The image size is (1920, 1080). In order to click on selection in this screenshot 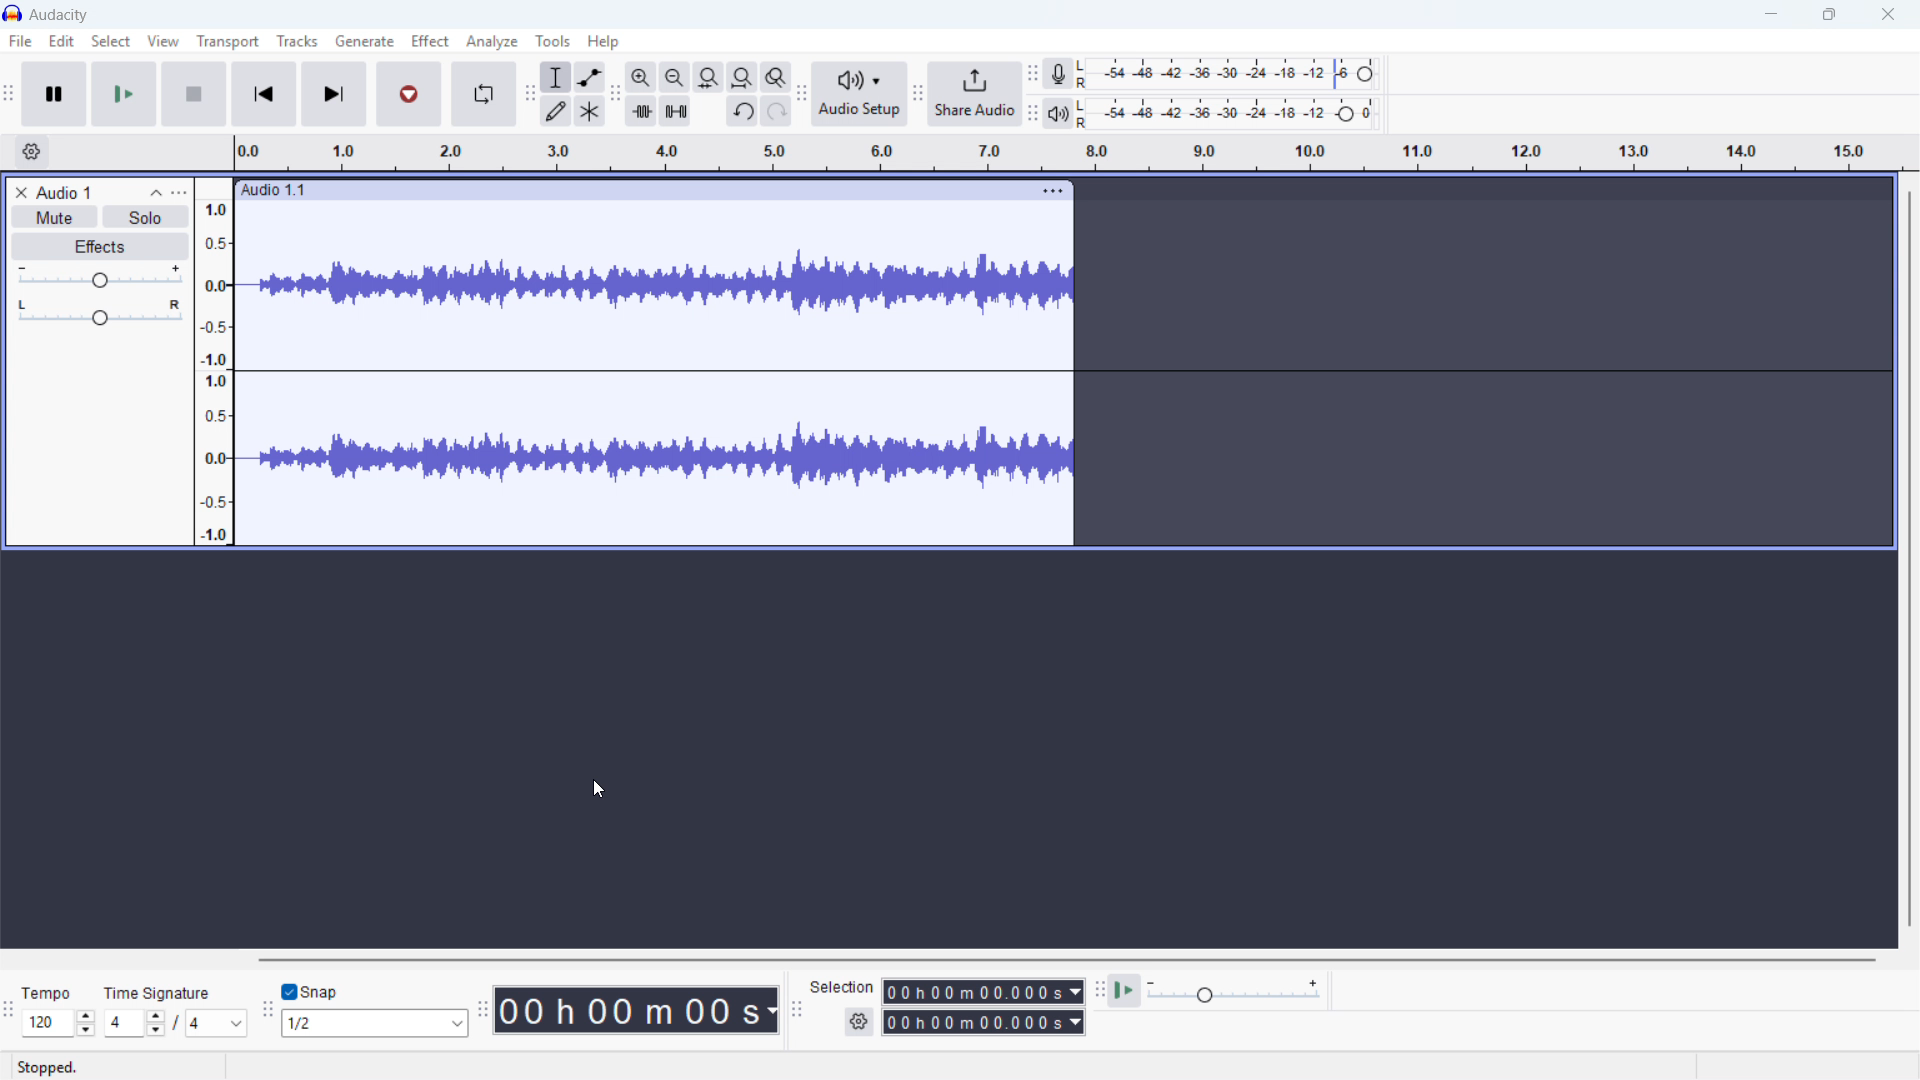, I will do `click(842, 987)`.